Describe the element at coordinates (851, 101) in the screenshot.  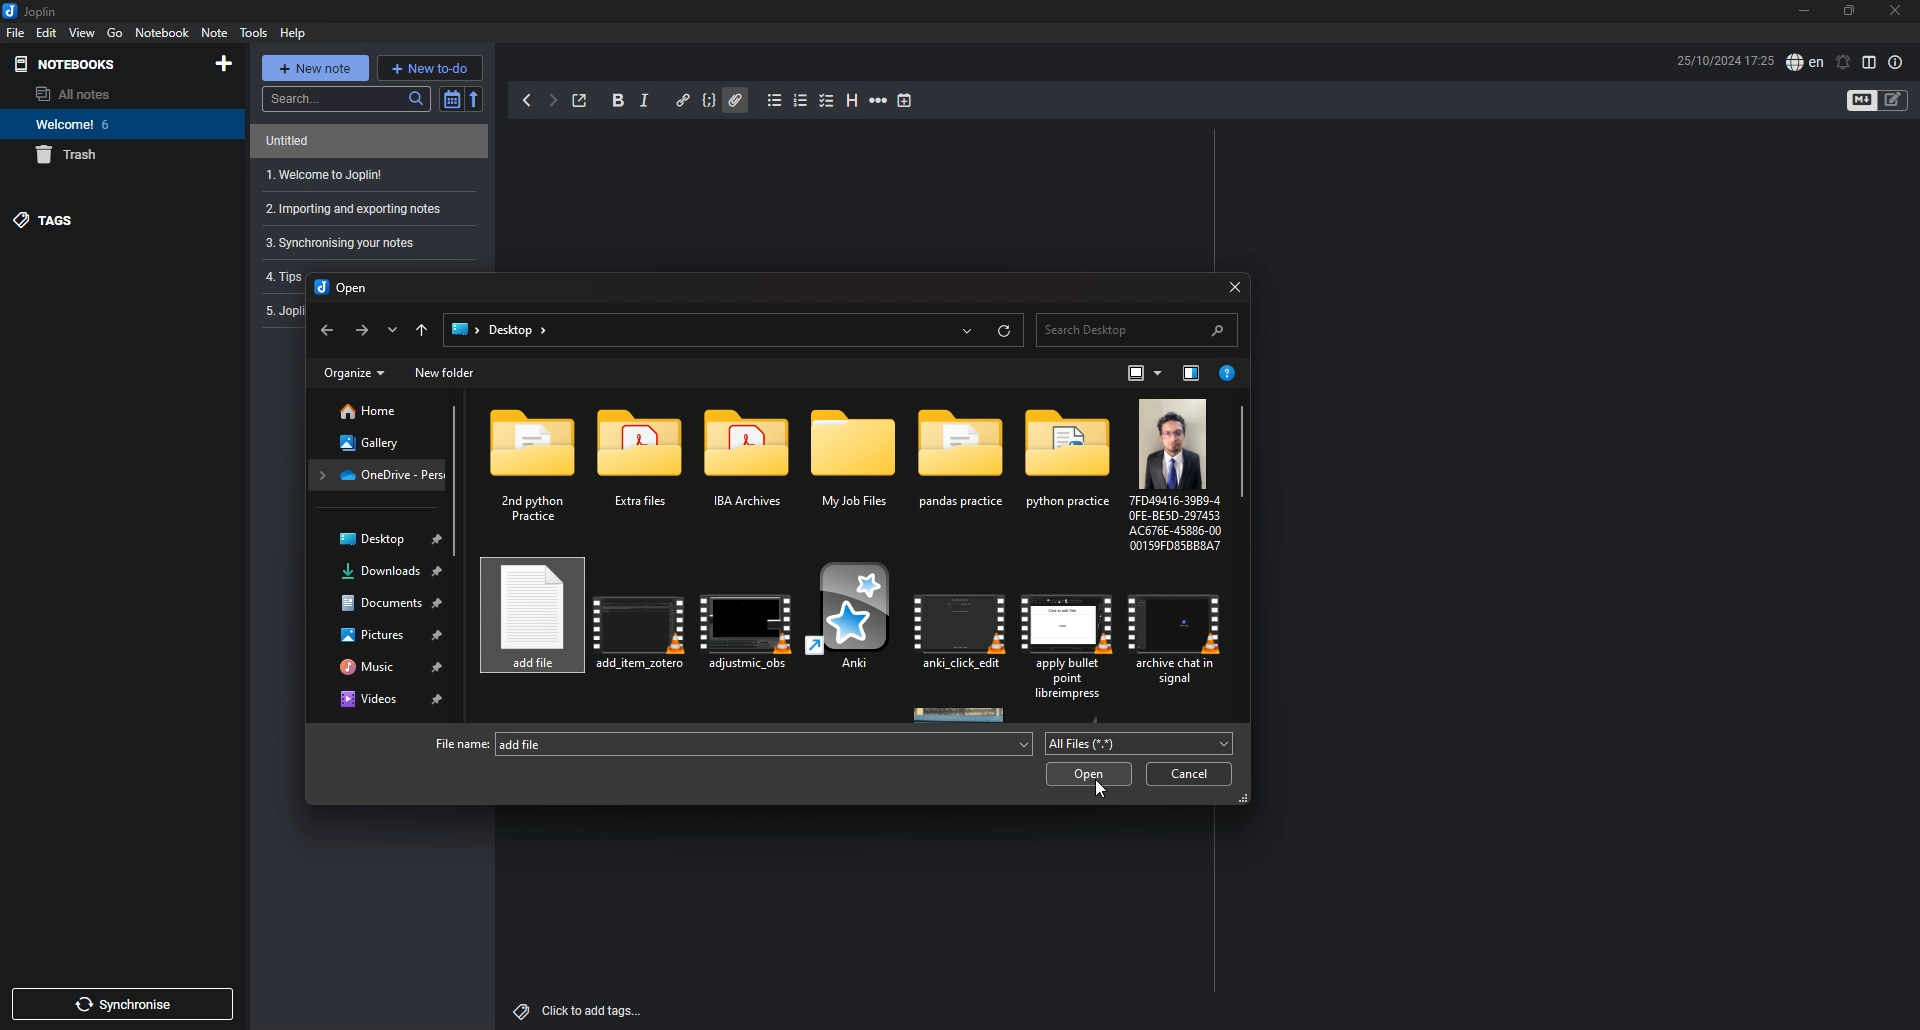
I see `heading` at that location.